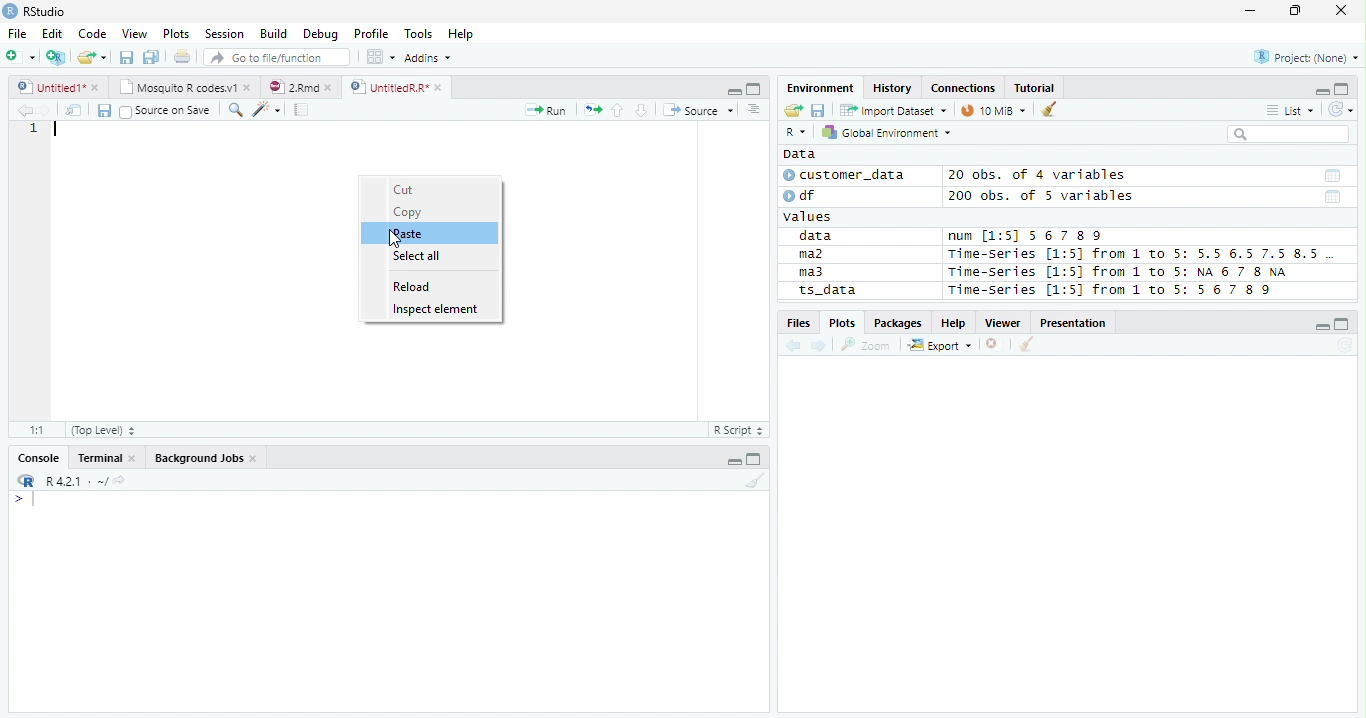 The image size is (1366, 718). What do you see at coordinates (737, 430) in the screenshot?
I see `R script` at bounding box center [737, 430].